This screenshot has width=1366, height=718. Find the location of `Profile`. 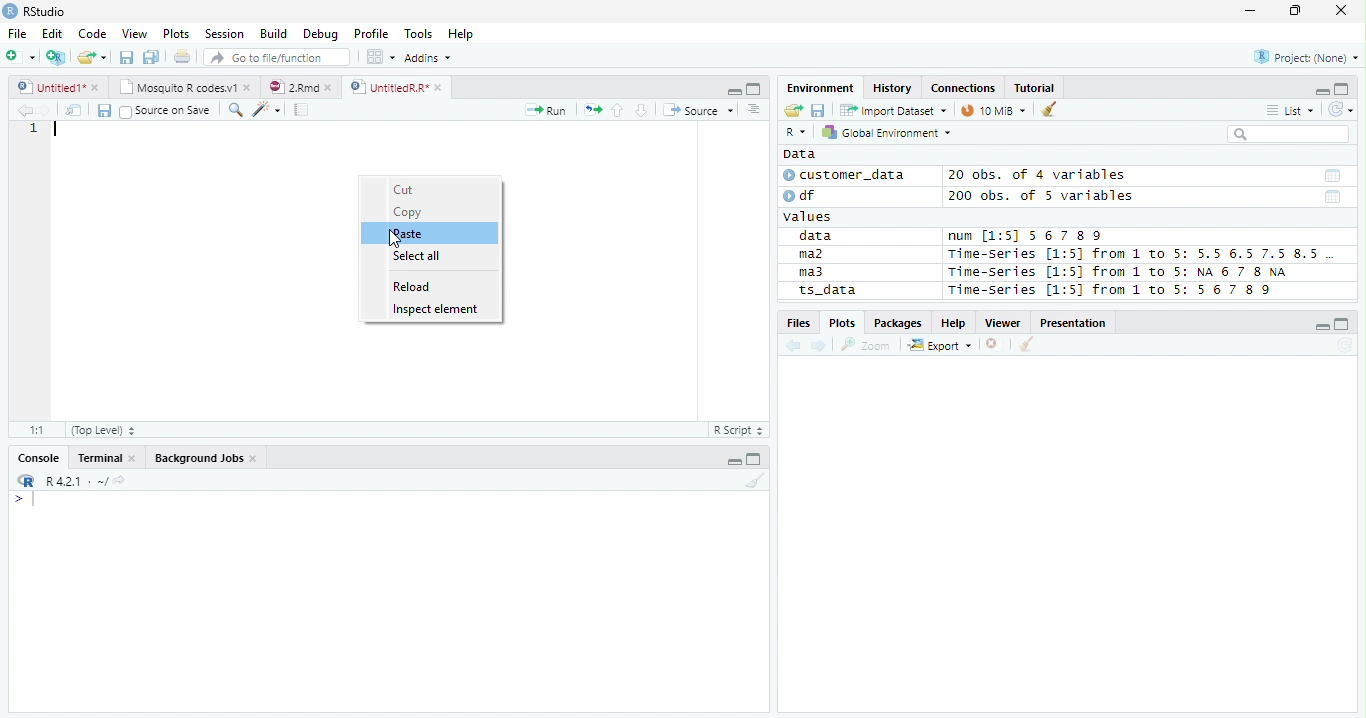

Profile is located at coordinates (370, 34).